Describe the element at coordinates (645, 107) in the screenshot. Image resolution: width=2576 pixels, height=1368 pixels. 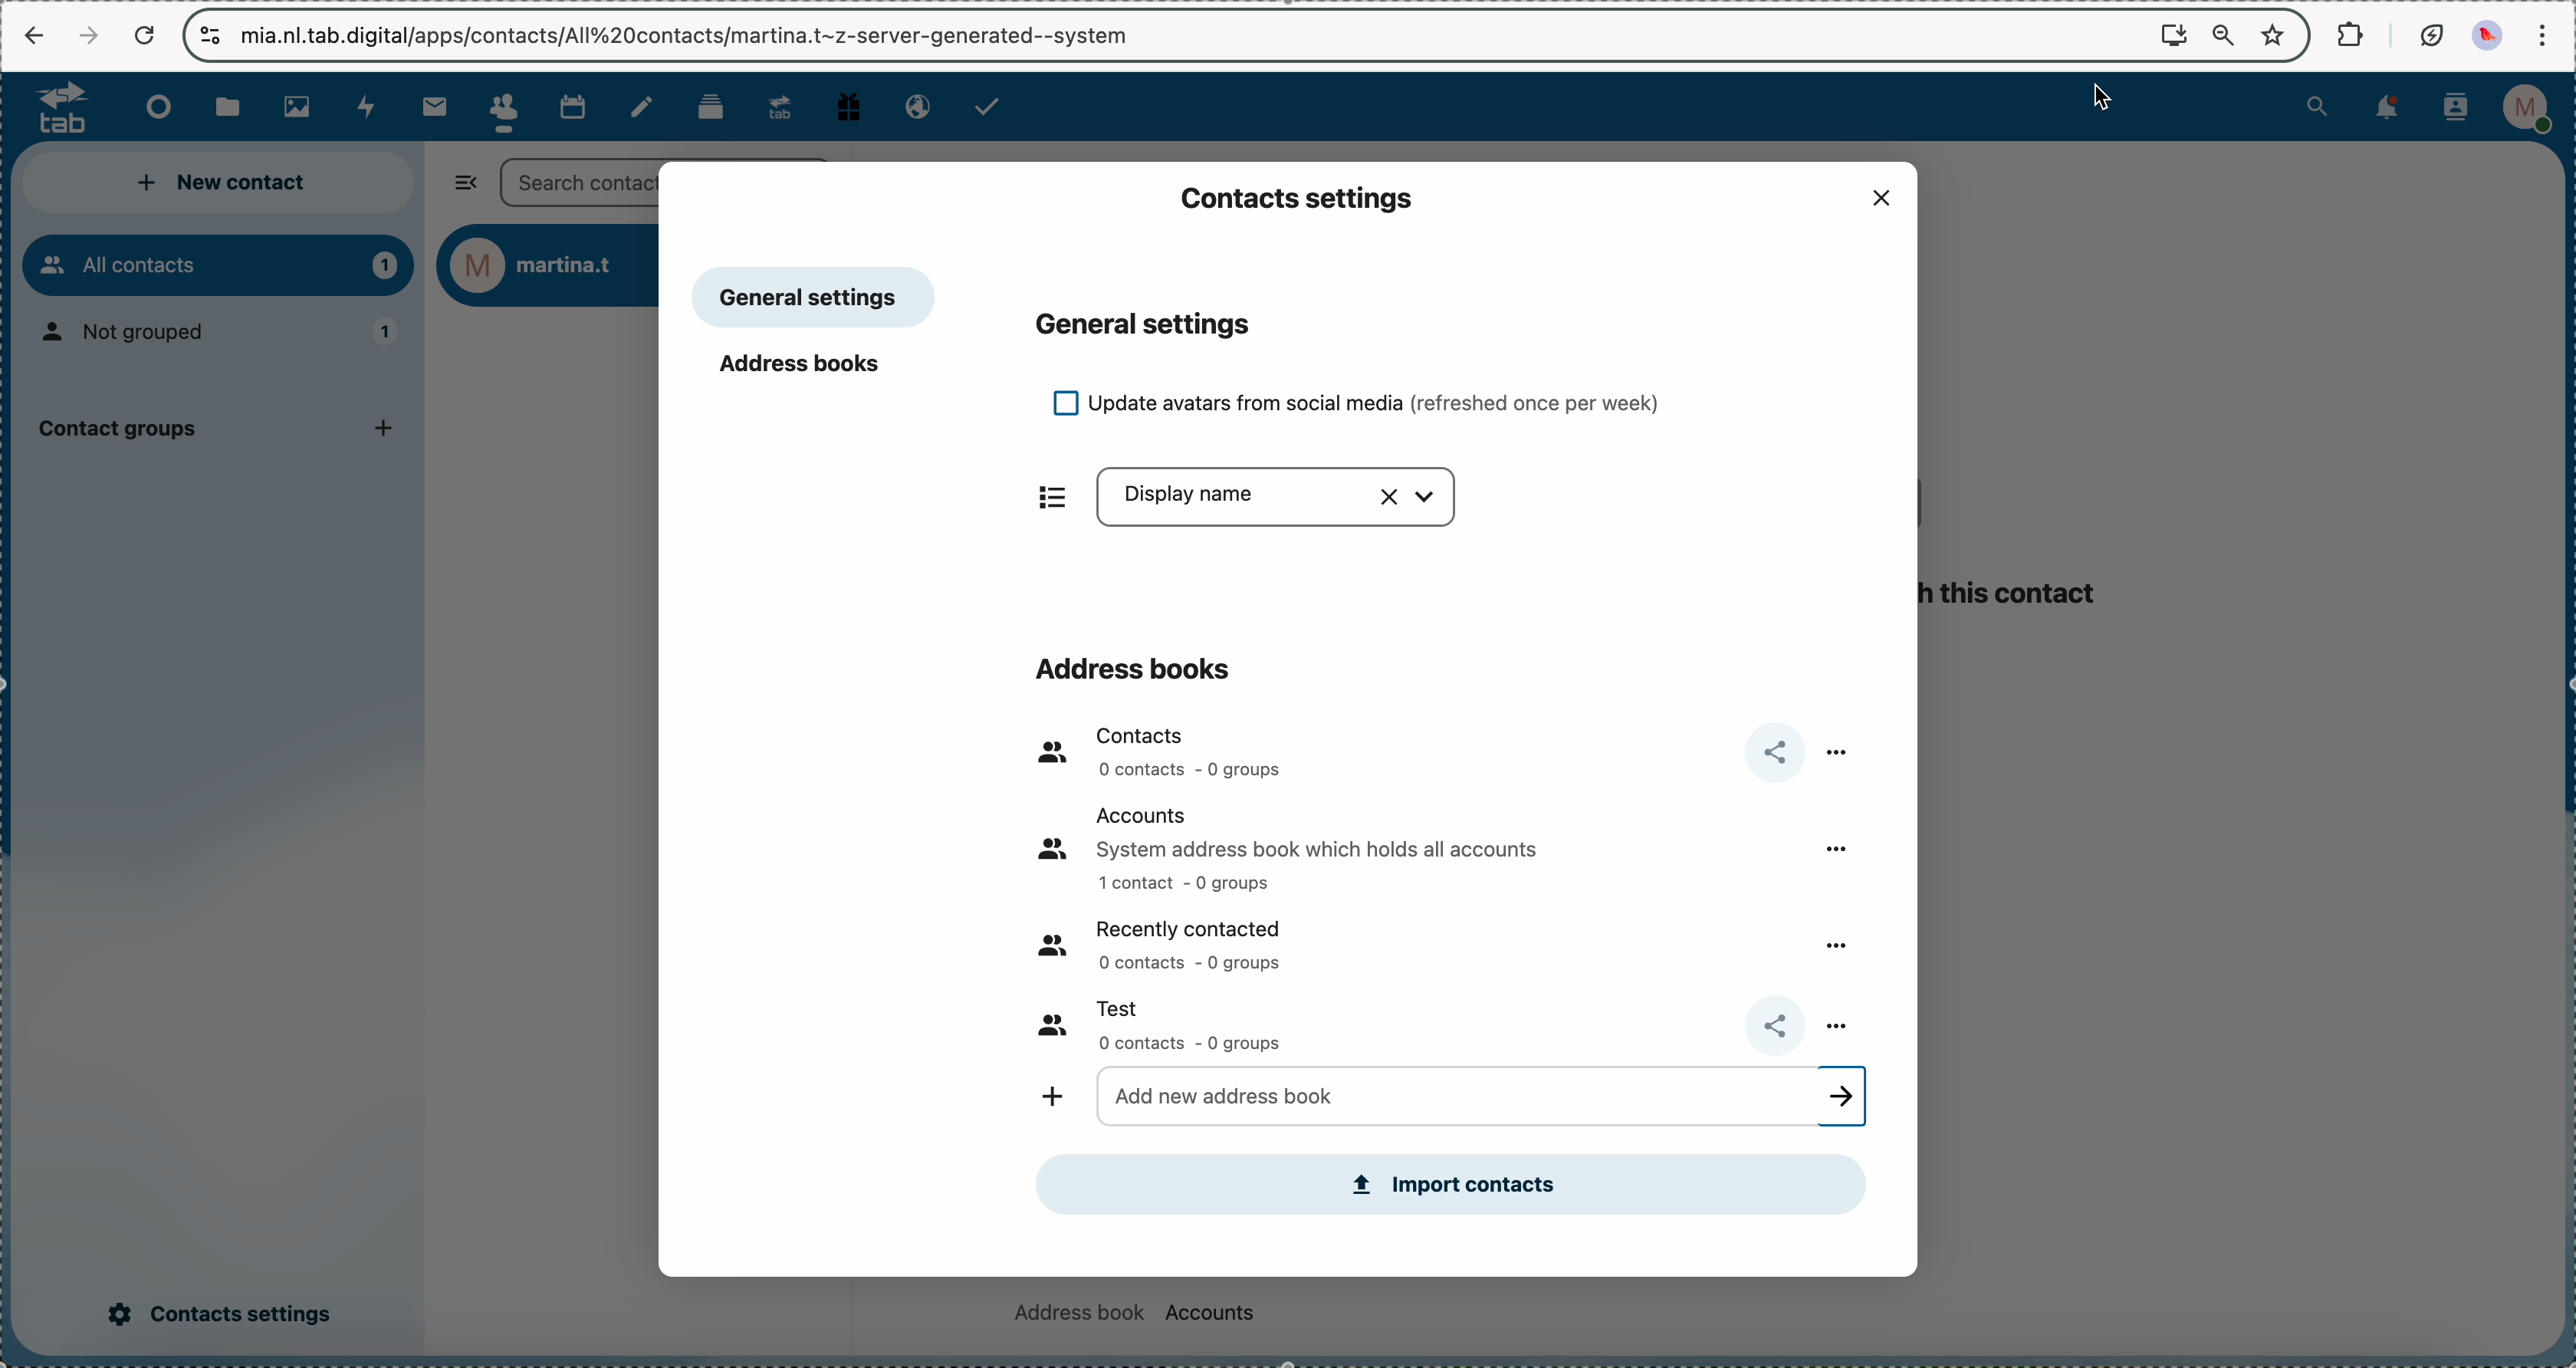
I see `notes` at that location.